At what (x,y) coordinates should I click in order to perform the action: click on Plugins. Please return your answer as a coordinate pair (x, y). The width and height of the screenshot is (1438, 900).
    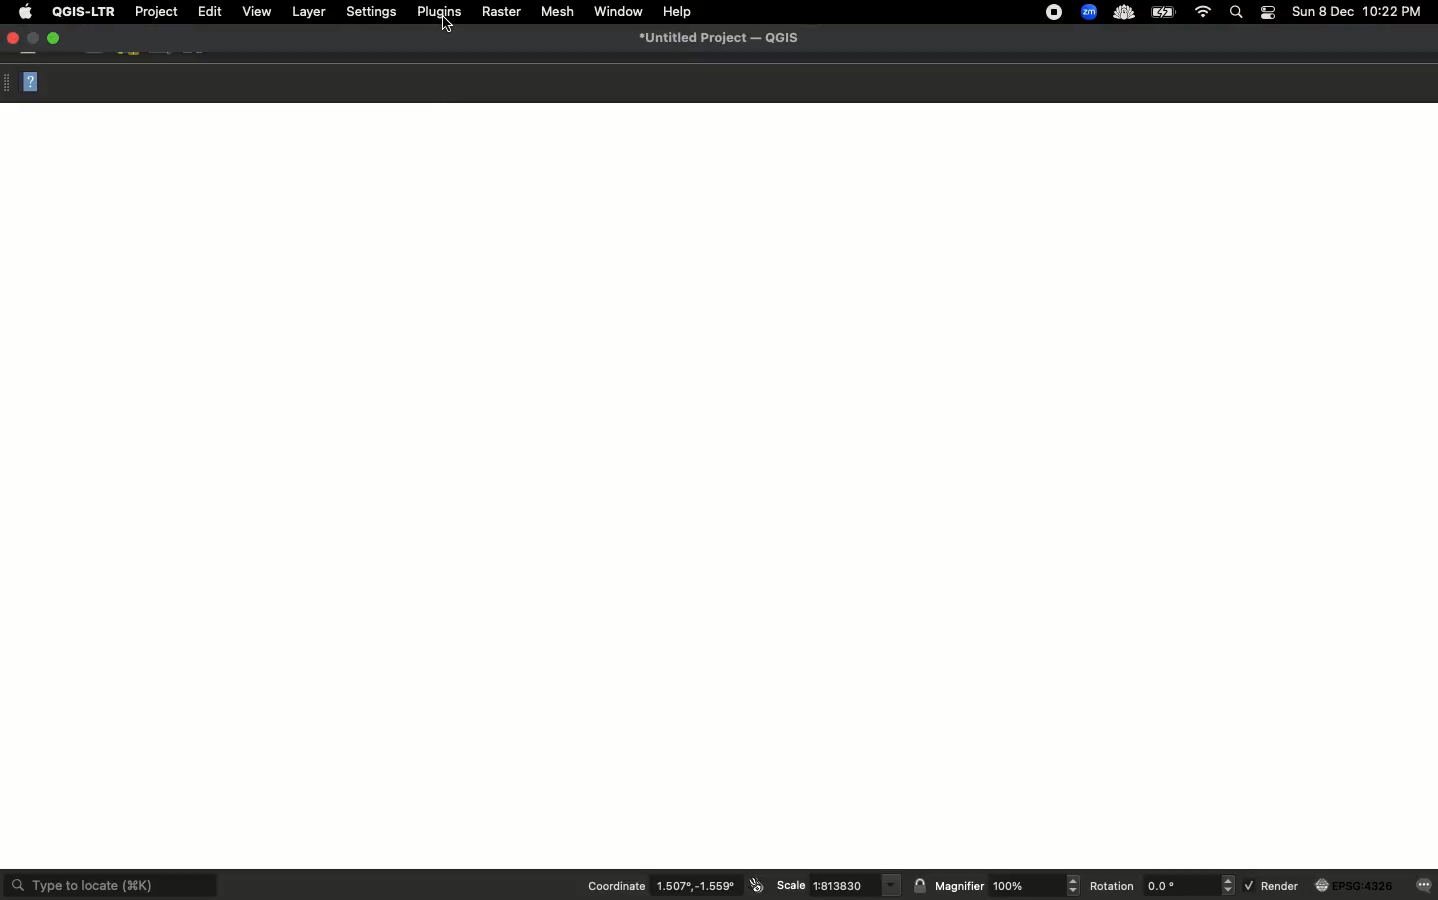
    Looking at the image, I should click on (436, 12).